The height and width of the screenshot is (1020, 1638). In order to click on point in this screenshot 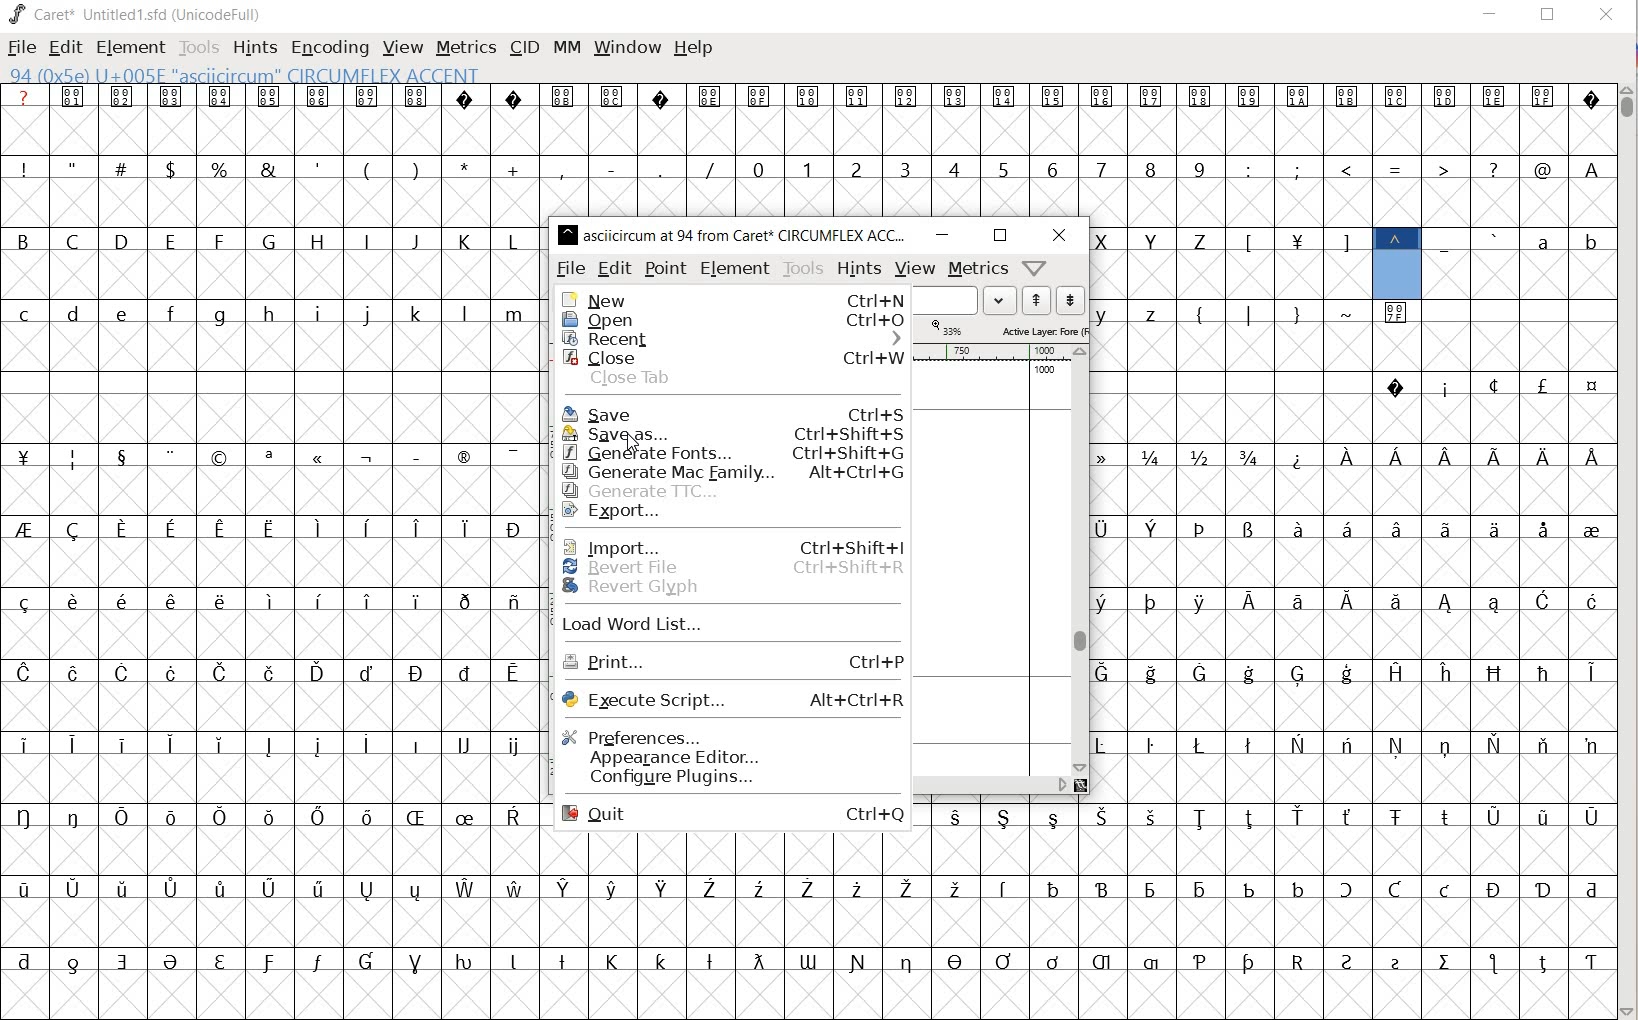, I will do `click(665, 267)`.